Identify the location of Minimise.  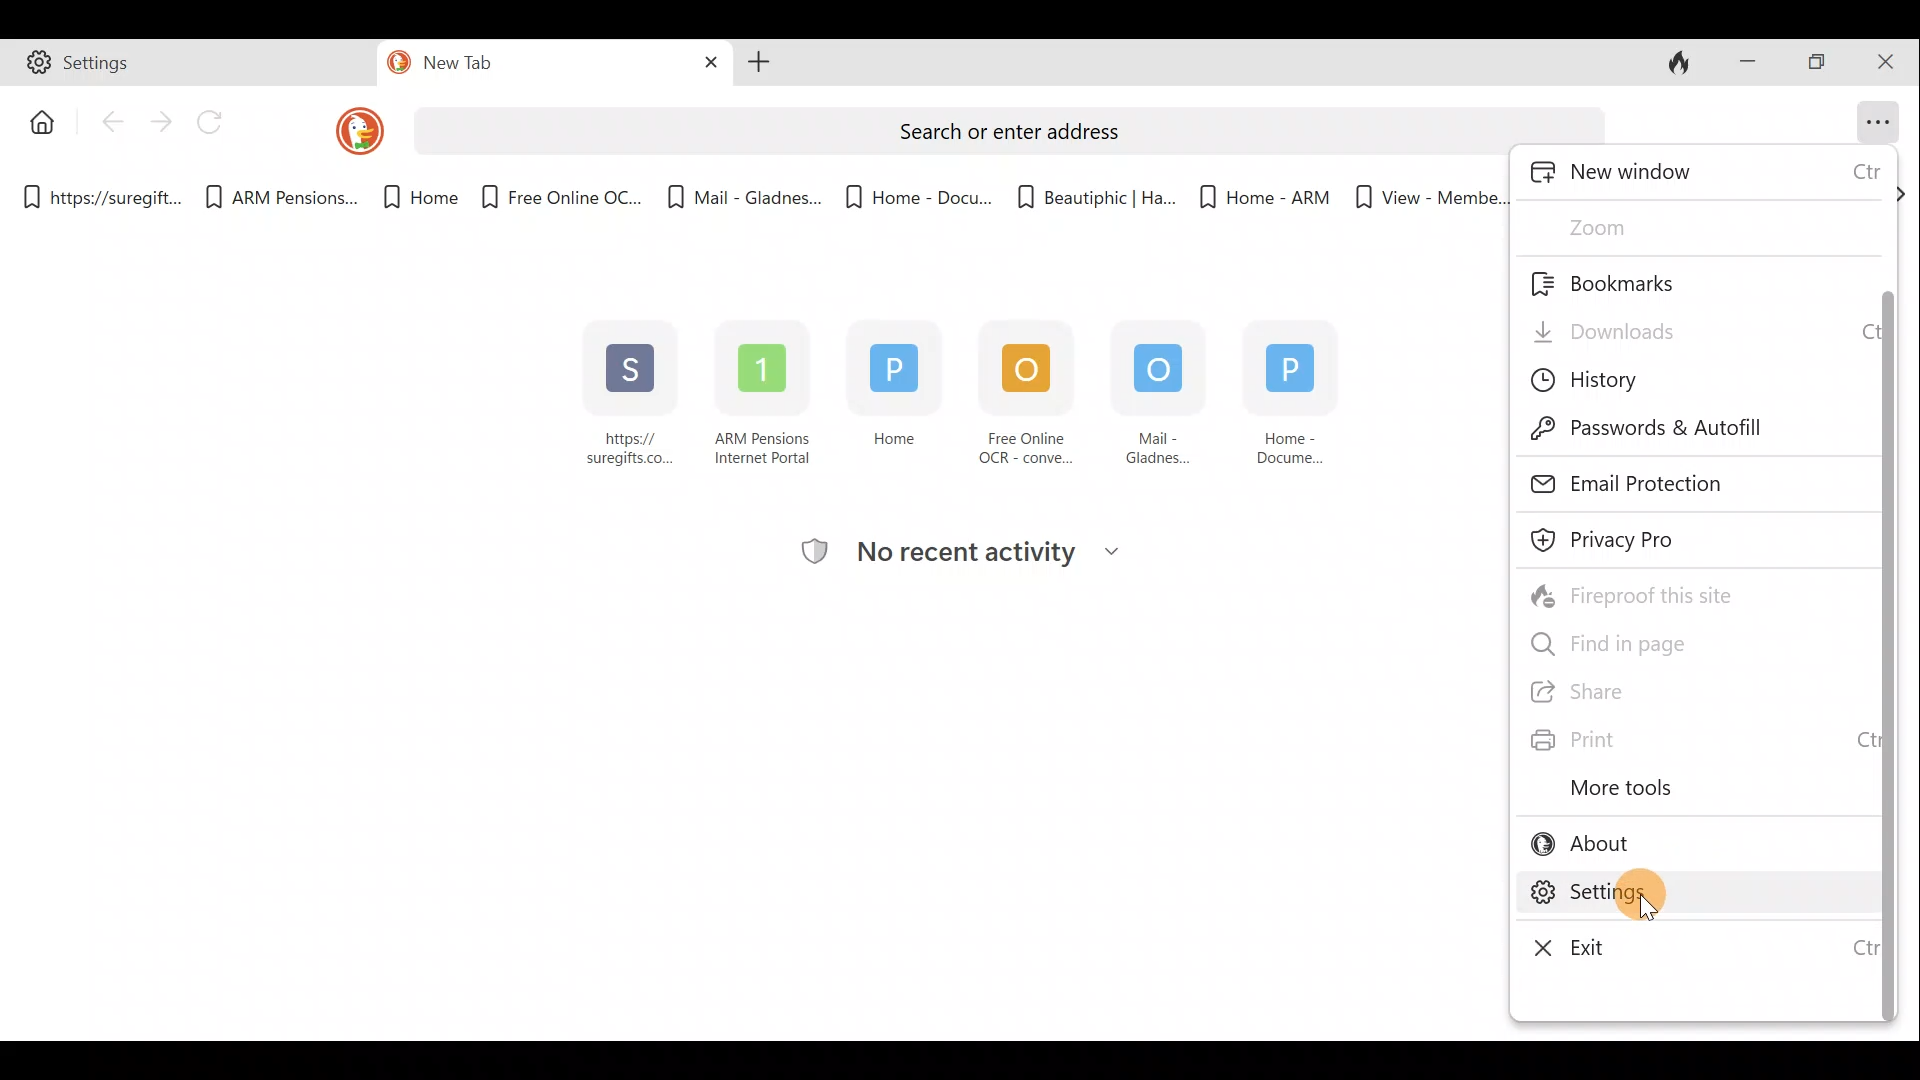
(1747, 65).